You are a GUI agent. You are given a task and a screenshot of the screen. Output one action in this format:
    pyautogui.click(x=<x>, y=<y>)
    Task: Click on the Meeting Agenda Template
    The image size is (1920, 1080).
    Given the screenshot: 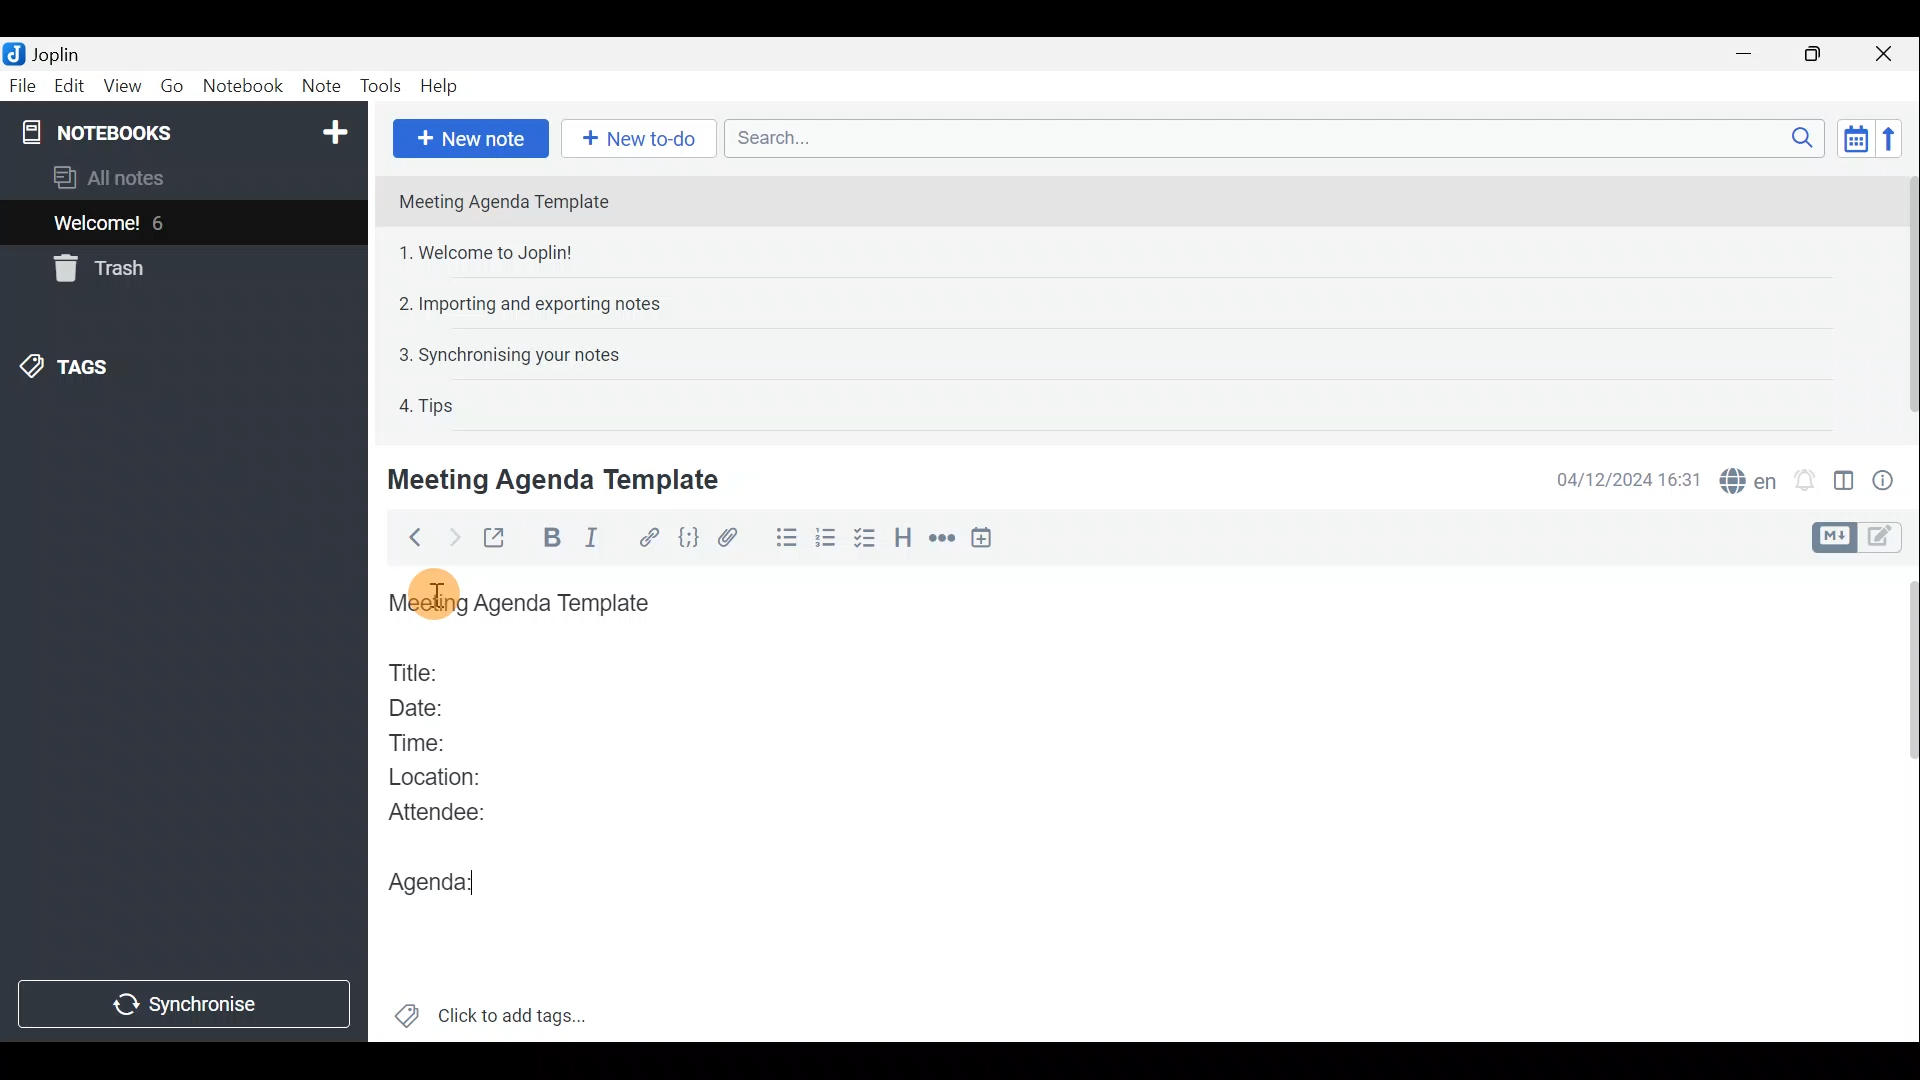 What is the action you would take?
    pyautogui.click(x=506, y=201)
    